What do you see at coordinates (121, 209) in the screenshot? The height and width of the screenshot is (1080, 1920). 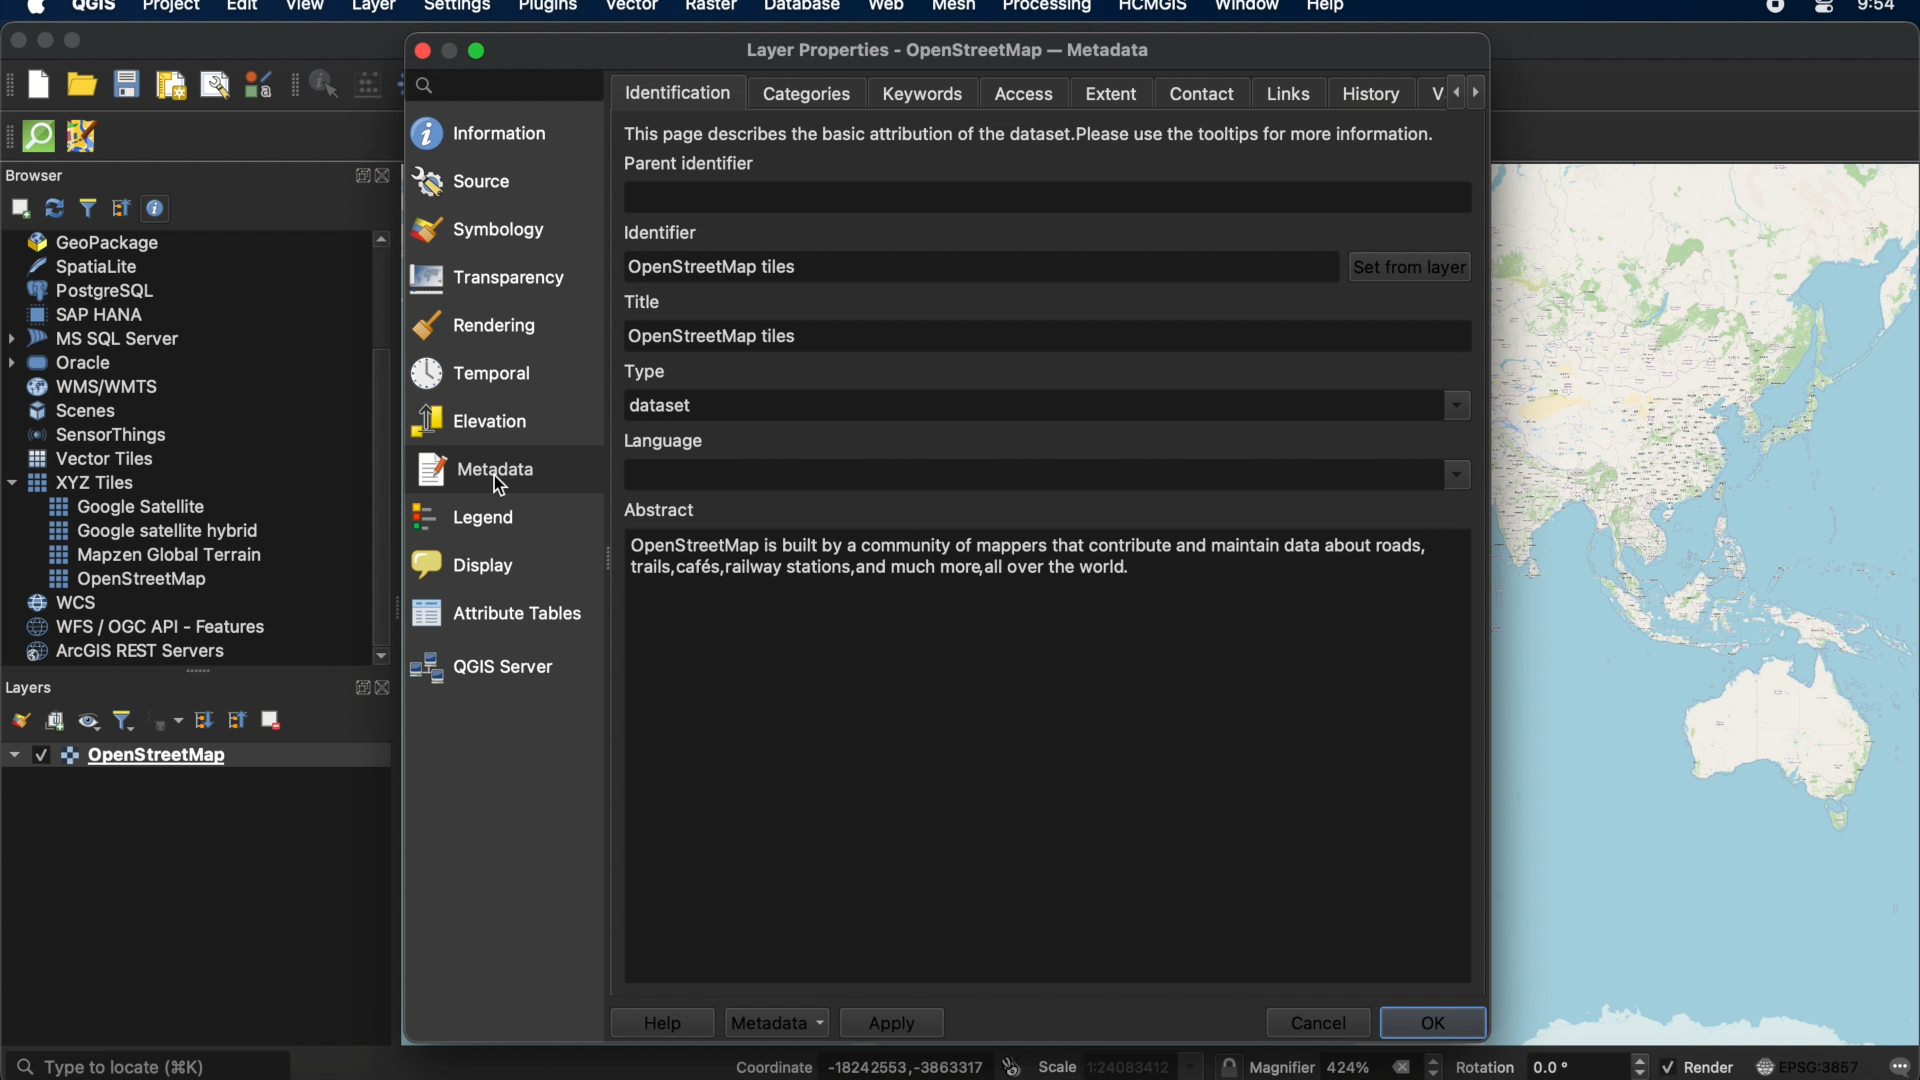 I see `collapse all` at bounding box center [121, 209].